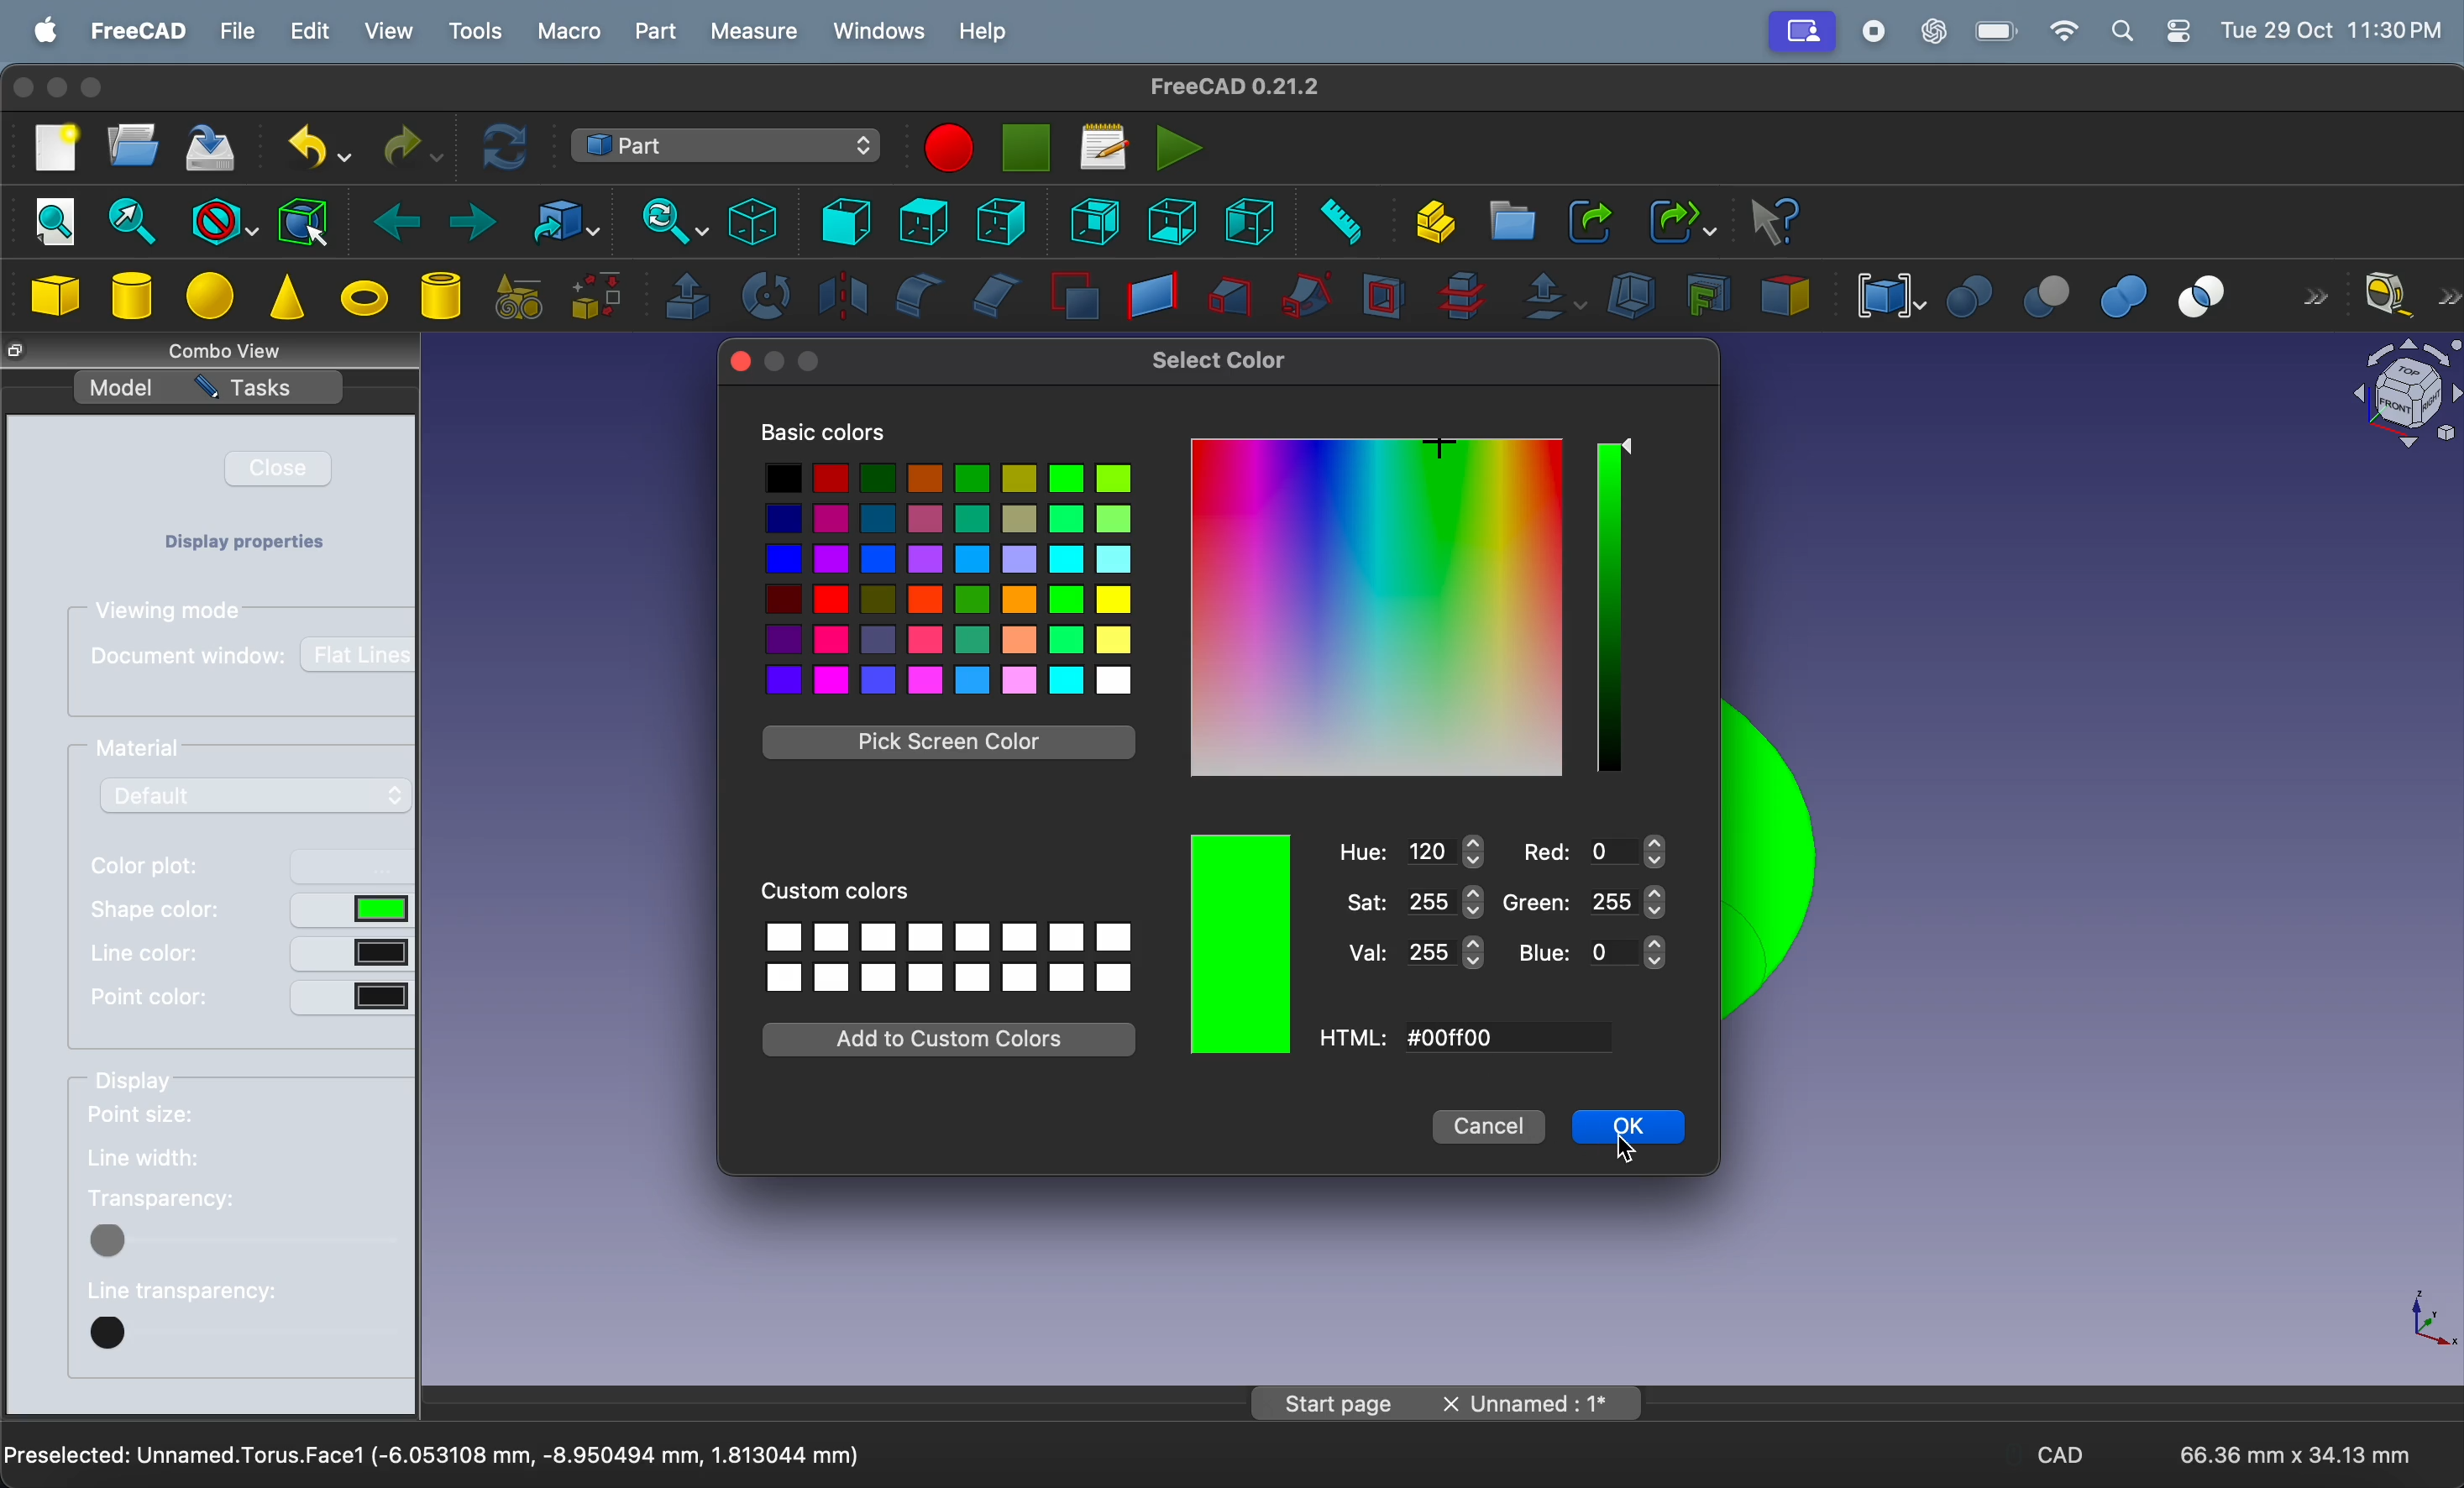 This screenshot has width=2464, height=1488. I want to click on button, so click(247, 1240).